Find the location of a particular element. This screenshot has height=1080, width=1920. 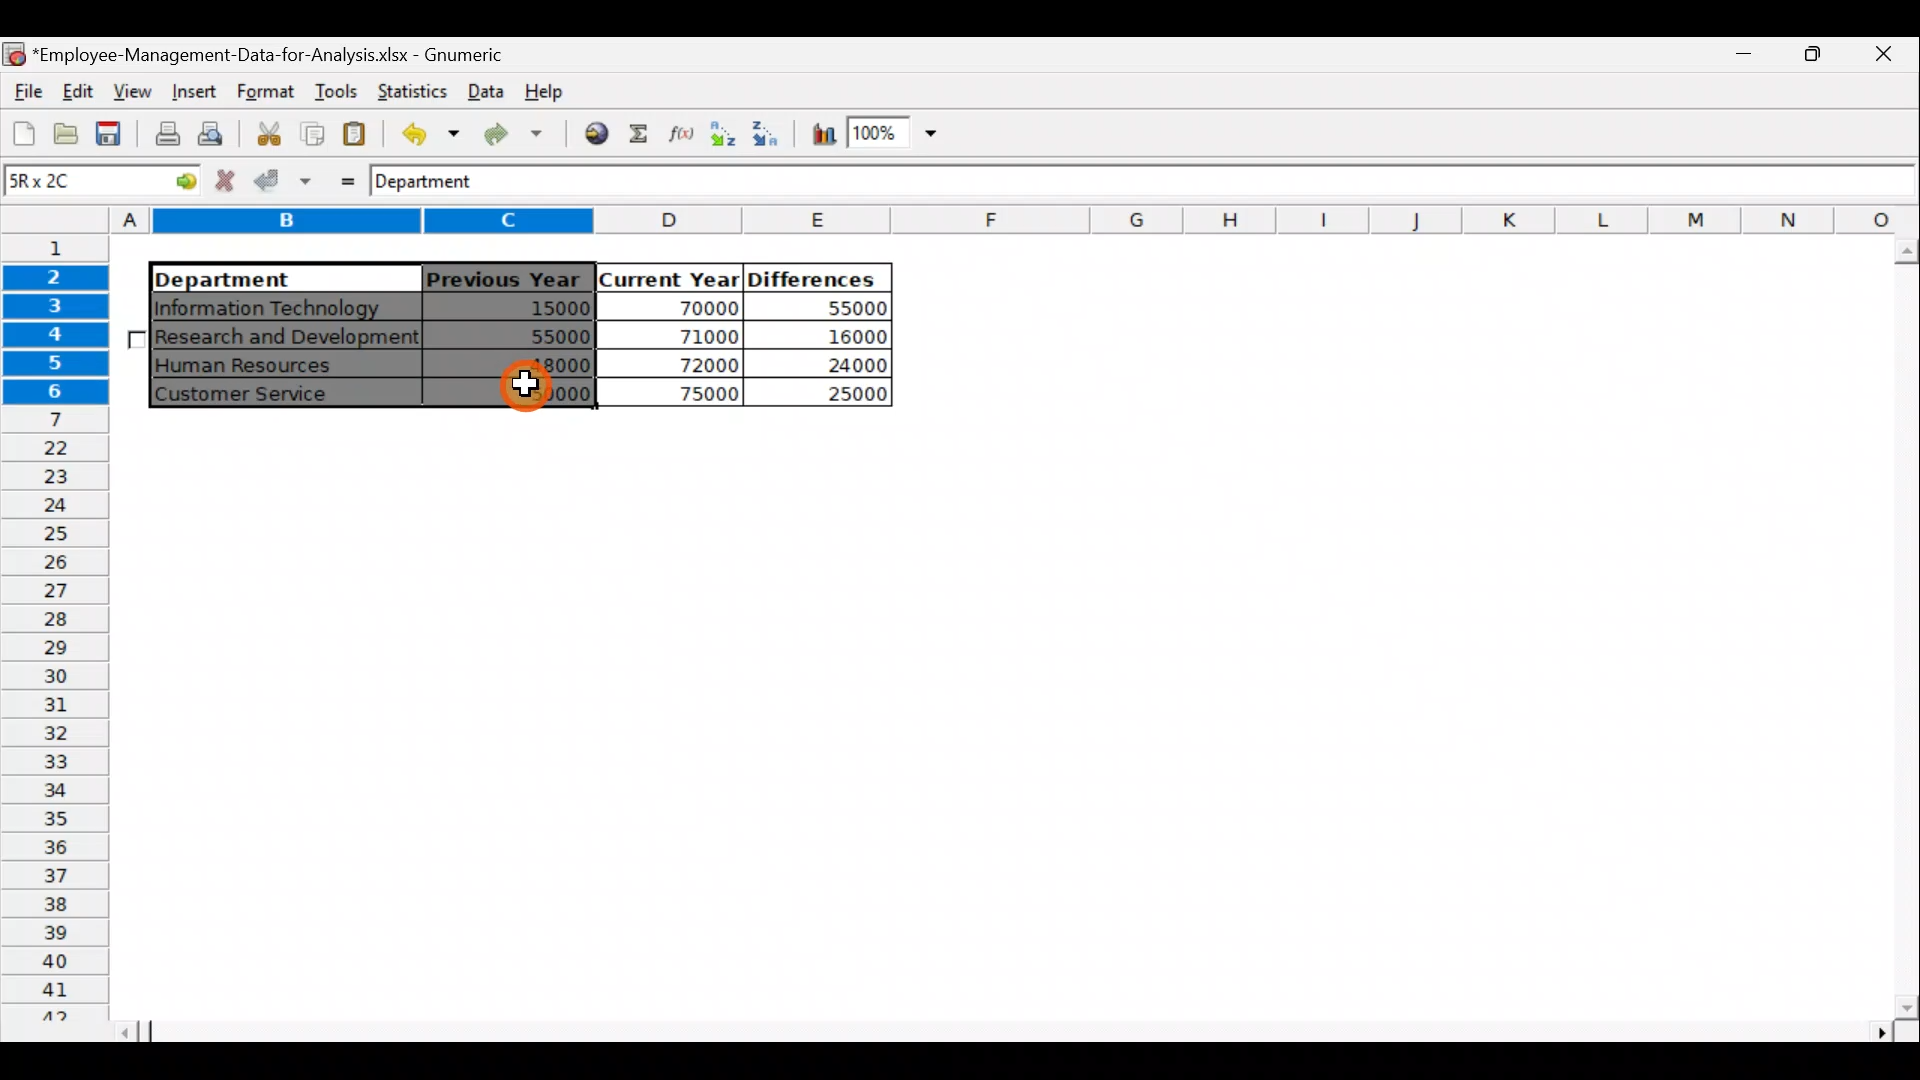

Open a file is located at coordinates (64, 137).